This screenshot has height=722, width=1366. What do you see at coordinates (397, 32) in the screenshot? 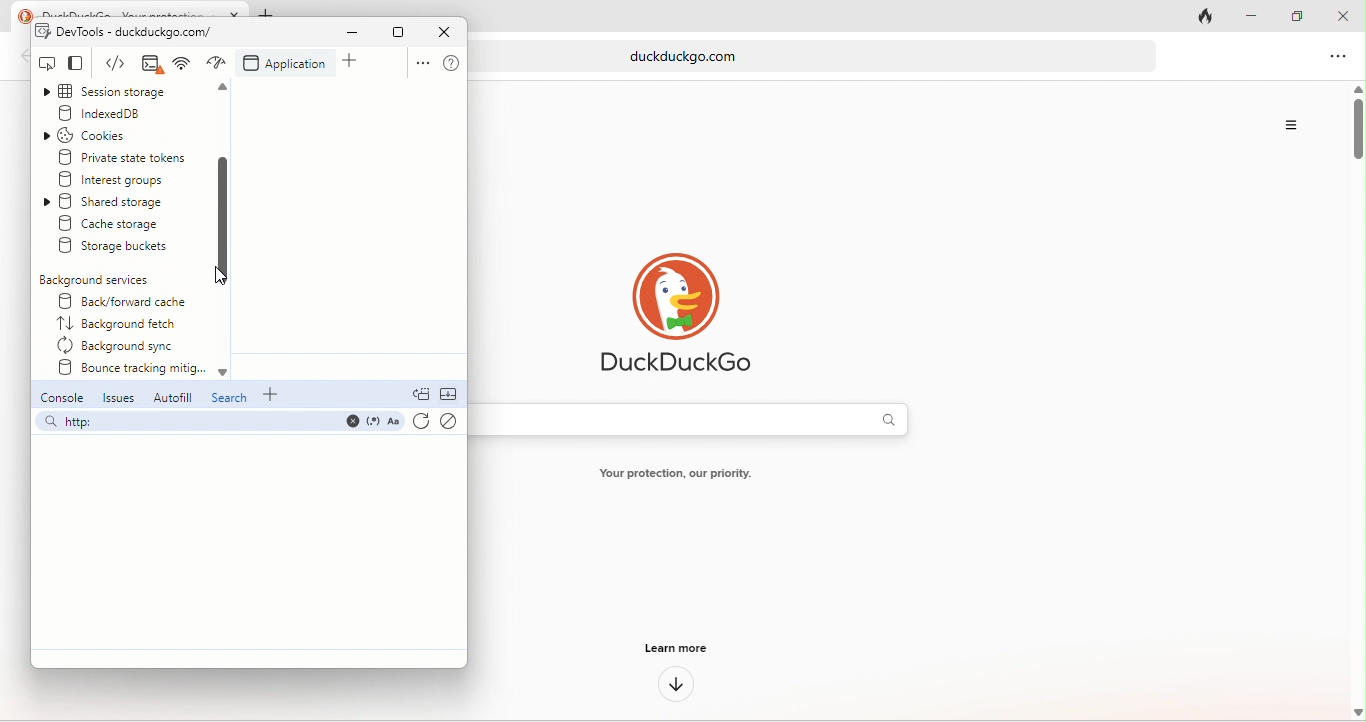
I see `maximize` at bounding box center [397, 32].